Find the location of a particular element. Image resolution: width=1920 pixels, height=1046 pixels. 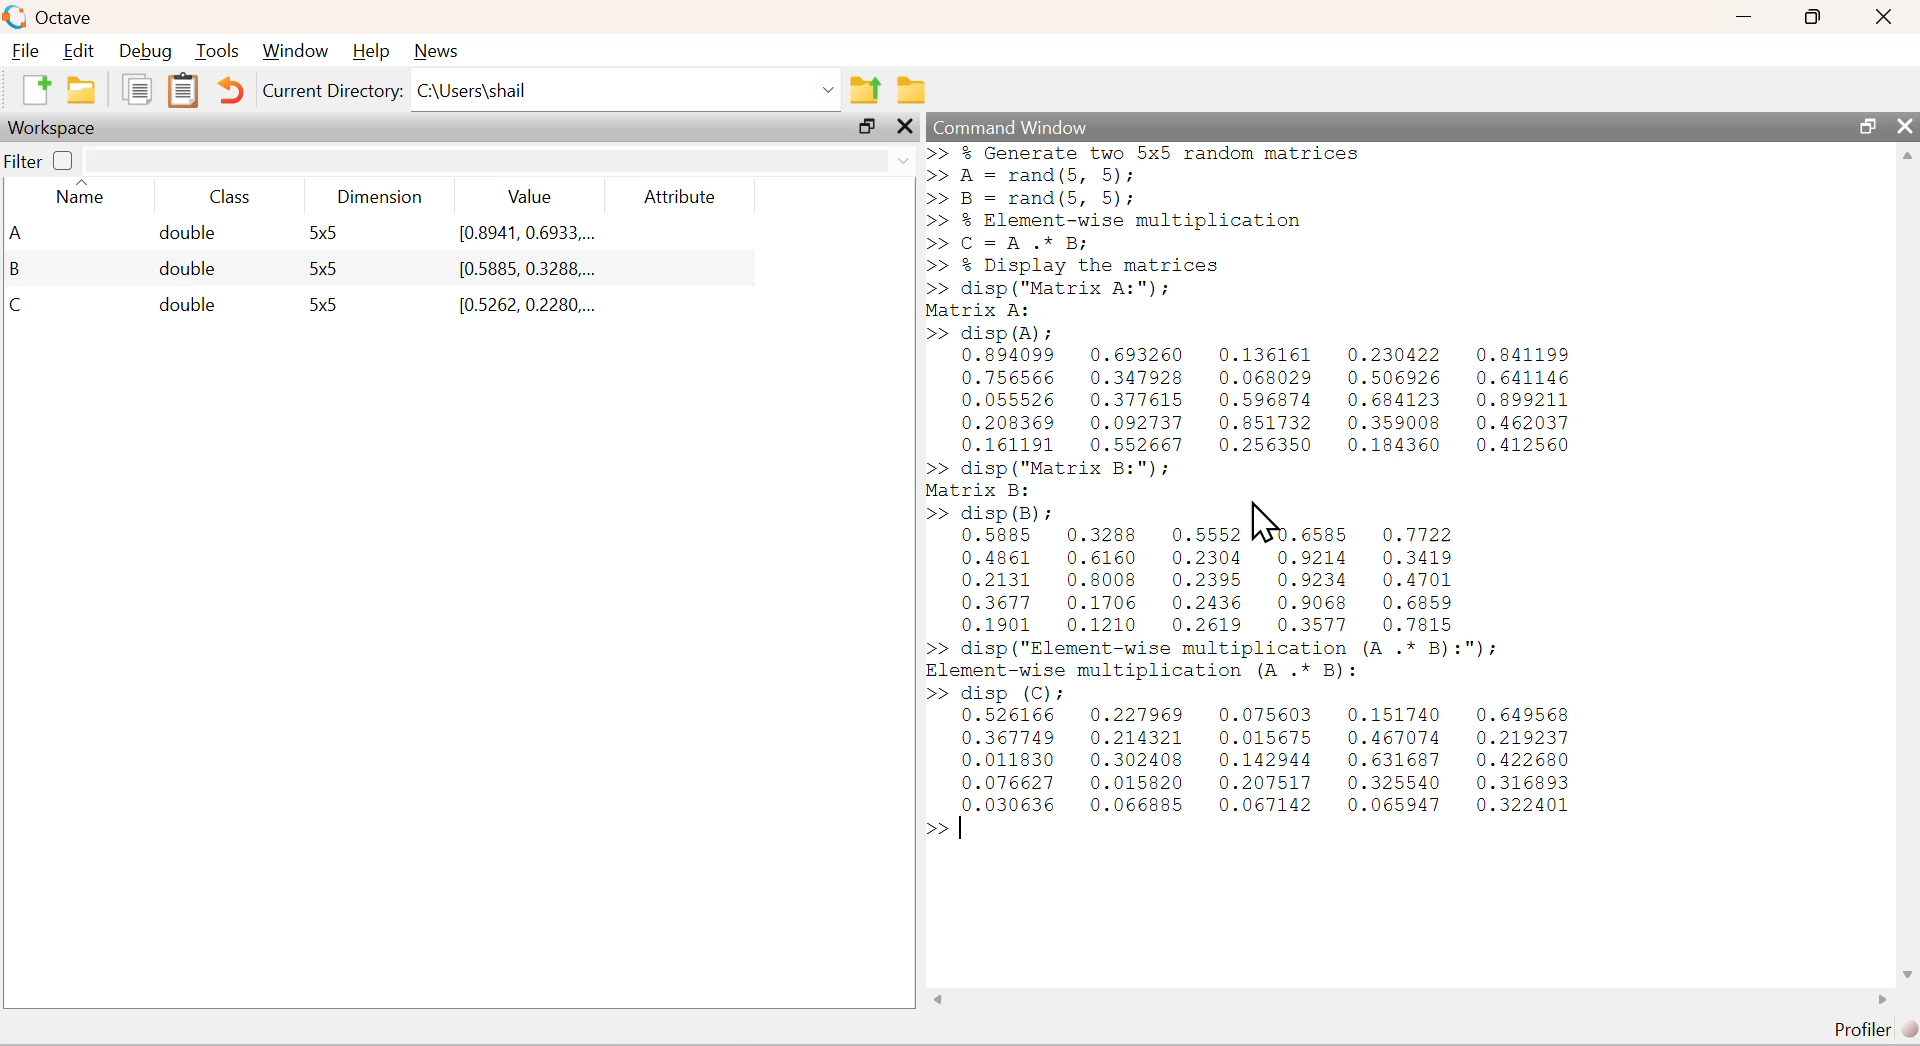

Workspace is located at coordinates (54, 130).